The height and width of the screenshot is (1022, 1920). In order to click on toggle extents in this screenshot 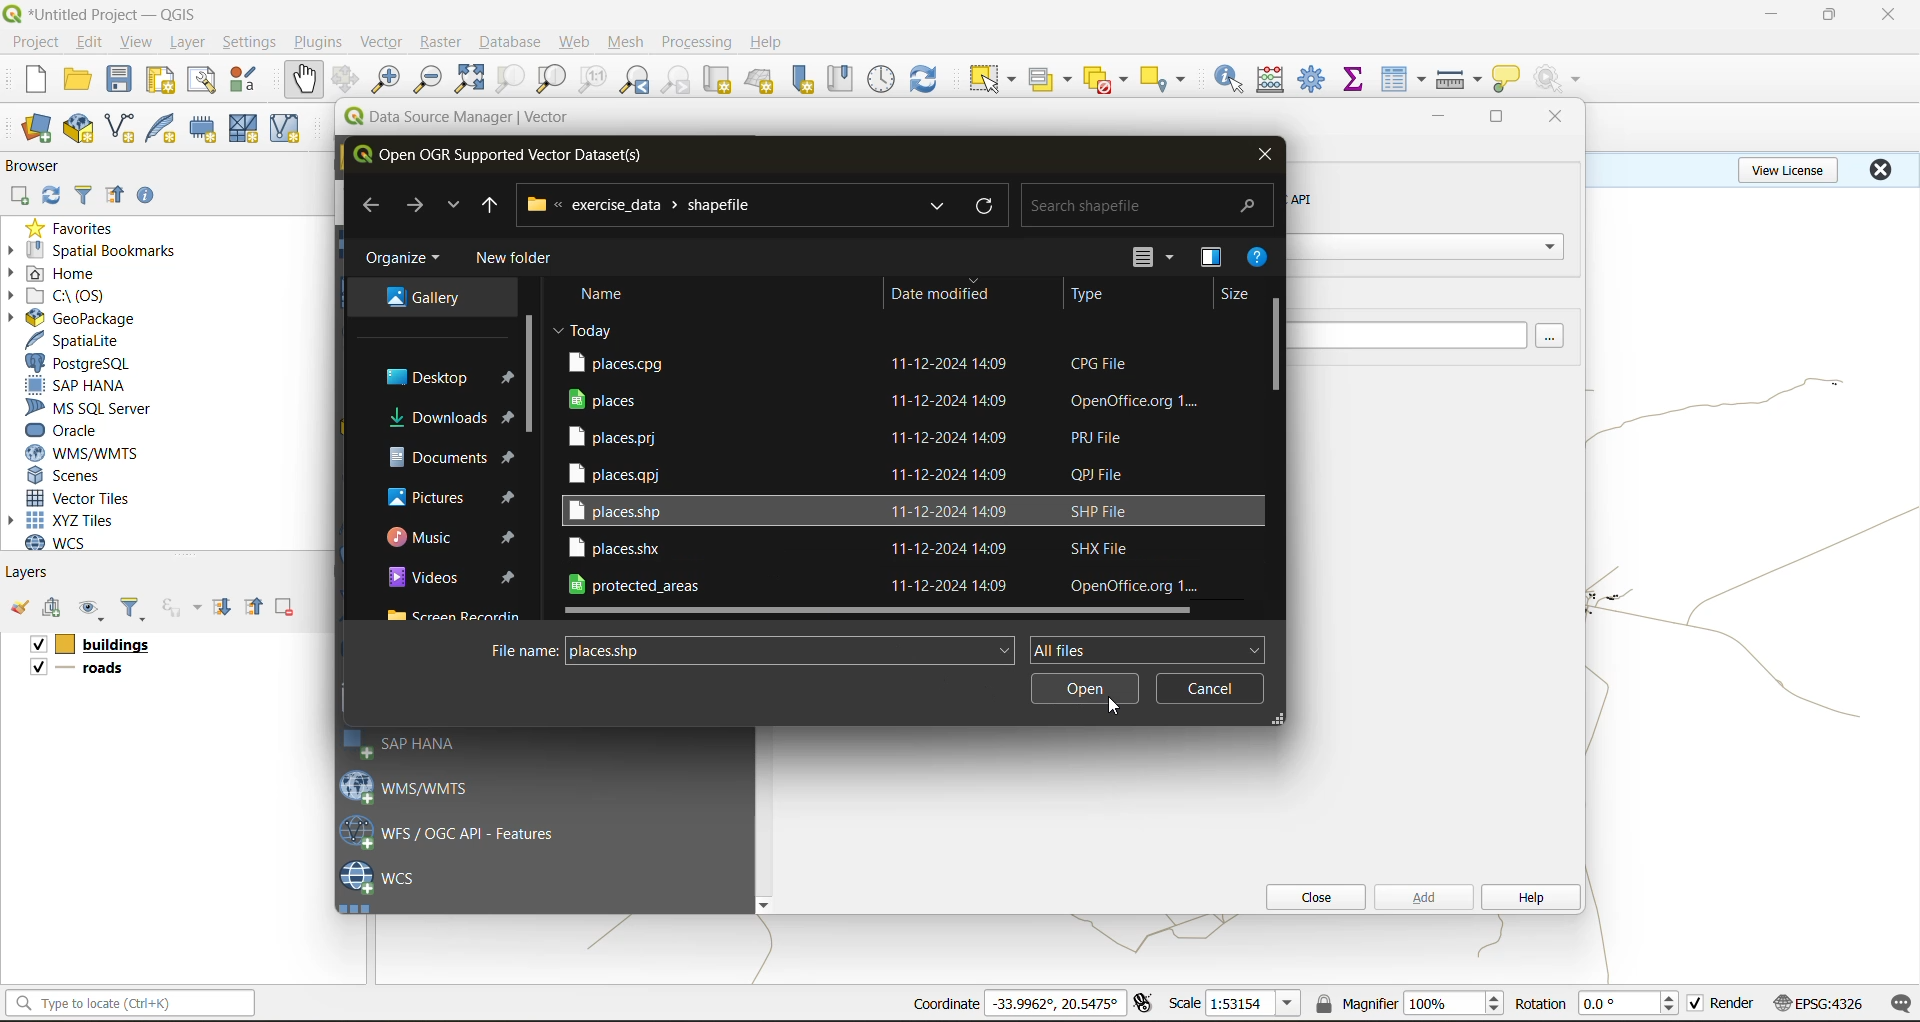, I will do `click(1145, 1002)`.